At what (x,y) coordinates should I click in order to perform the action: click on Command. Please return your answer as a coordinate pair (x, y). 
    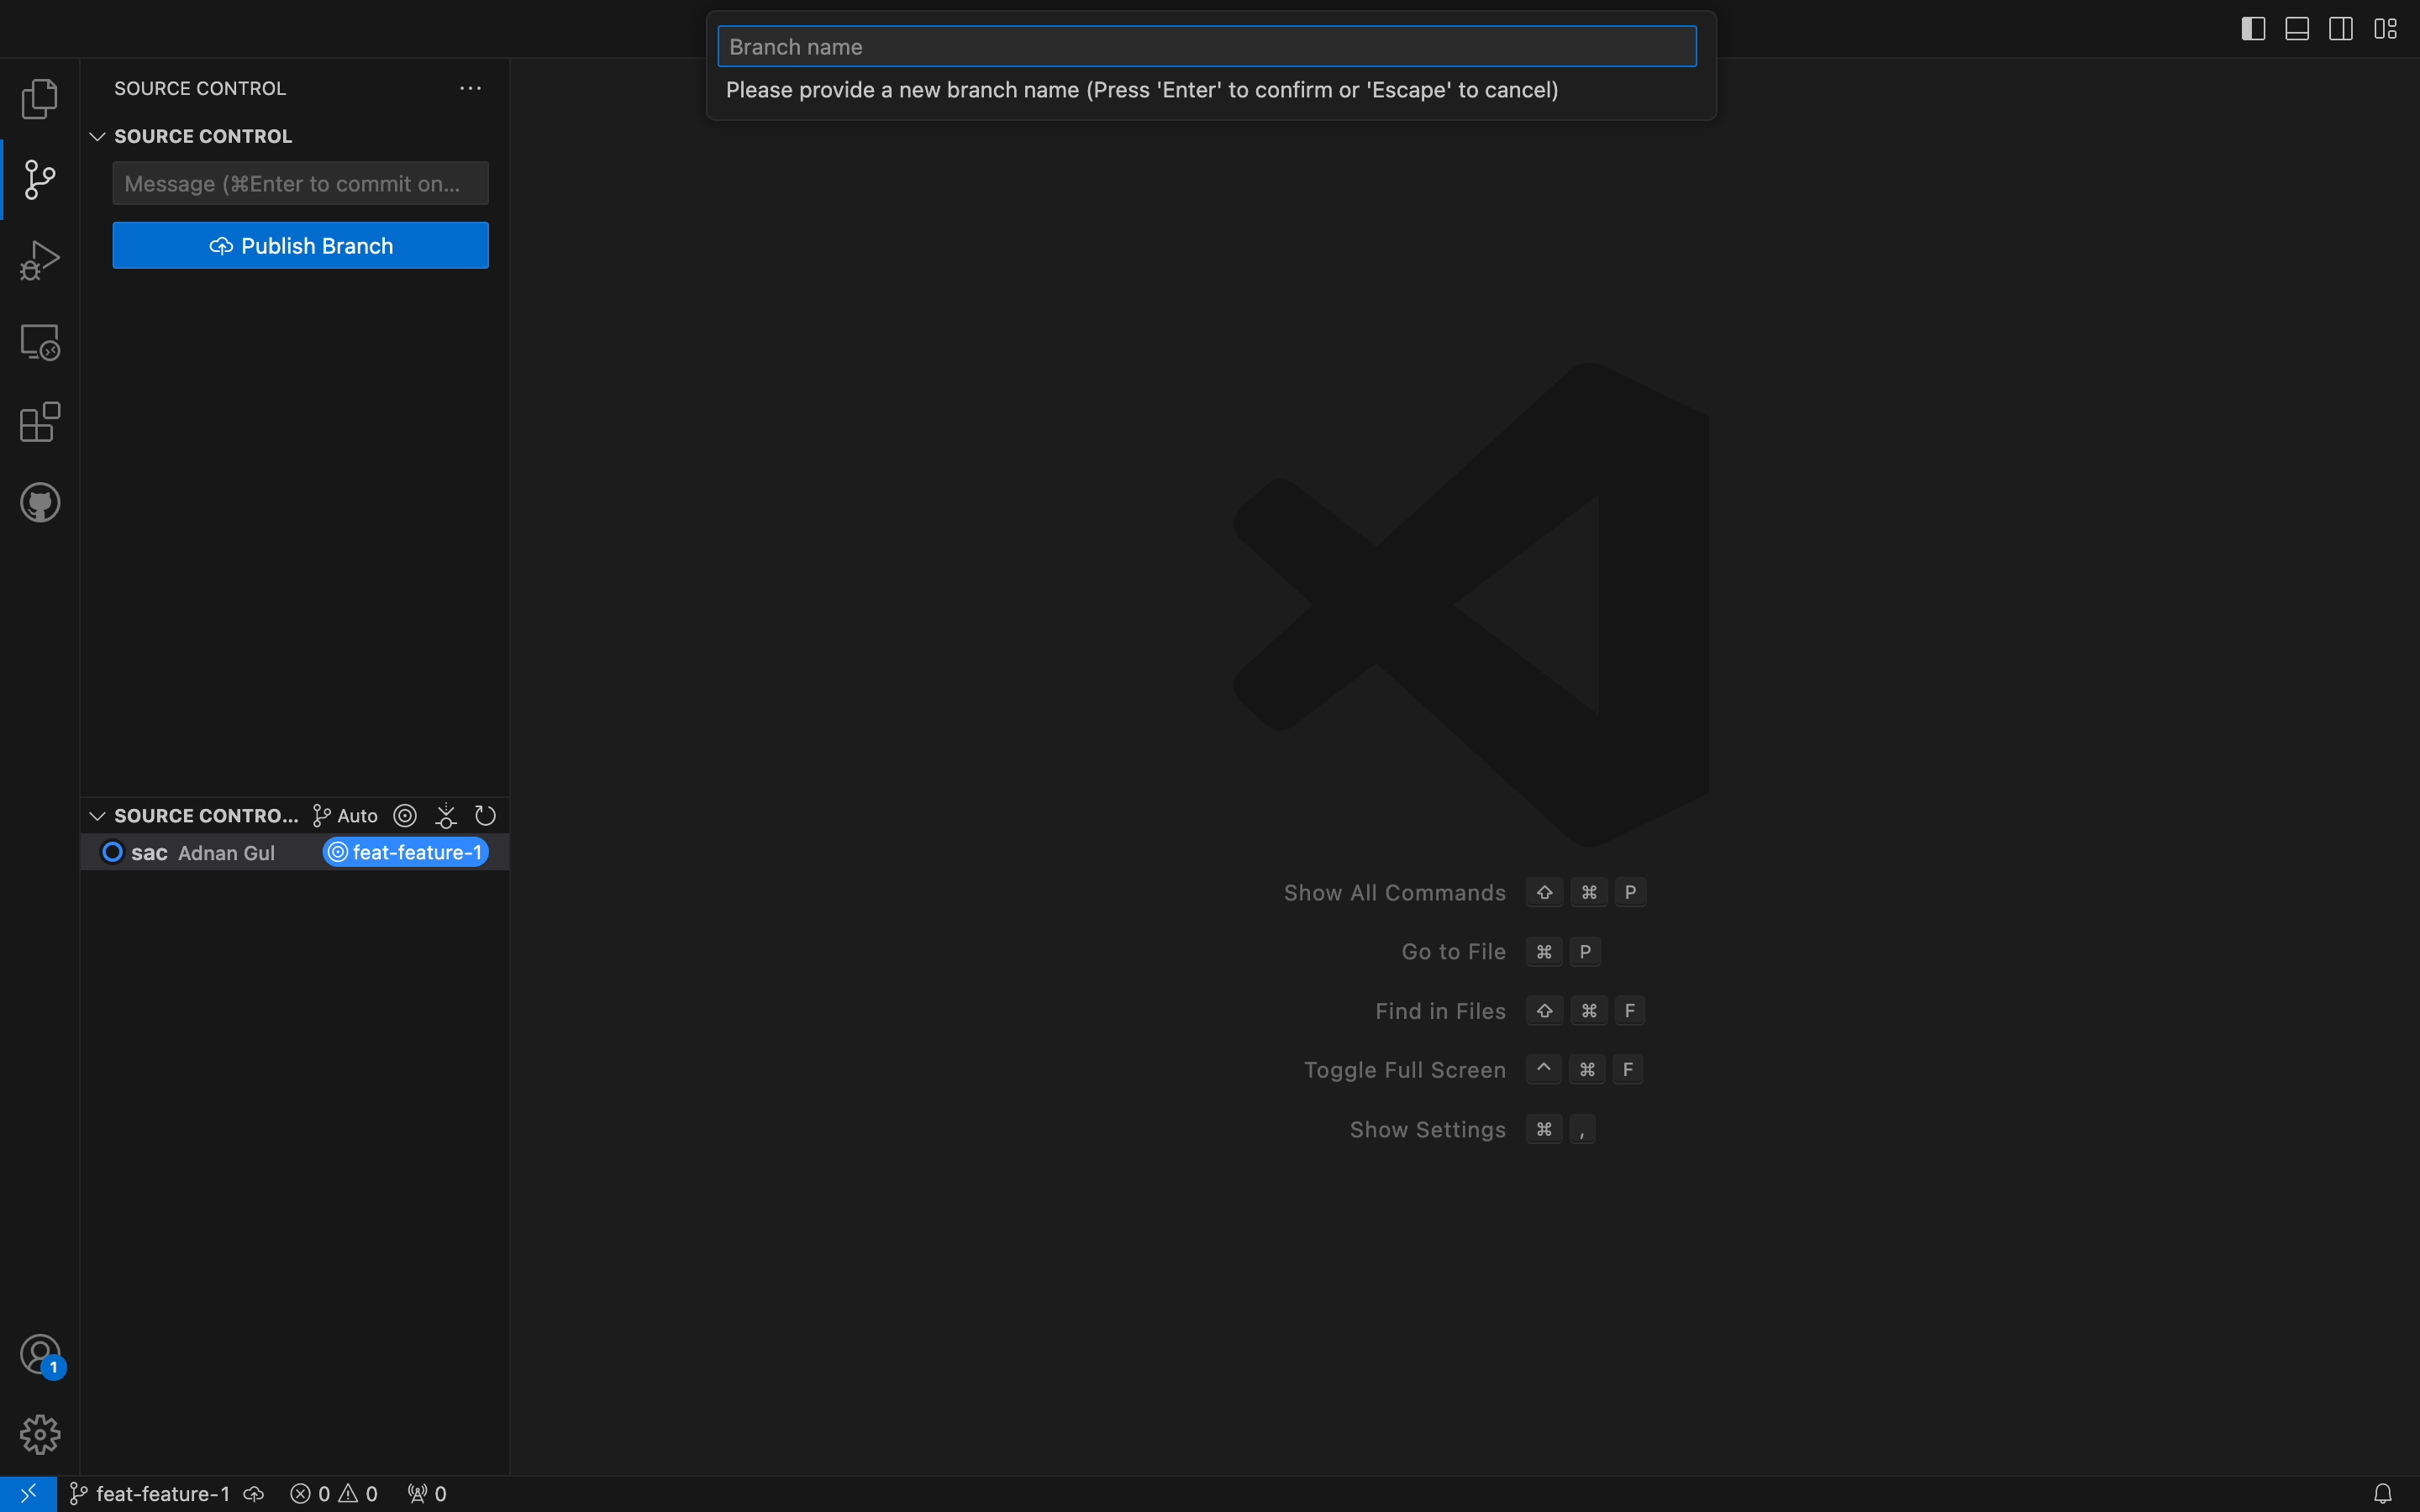
    Looking at the image, I should click on (1543, 1129).